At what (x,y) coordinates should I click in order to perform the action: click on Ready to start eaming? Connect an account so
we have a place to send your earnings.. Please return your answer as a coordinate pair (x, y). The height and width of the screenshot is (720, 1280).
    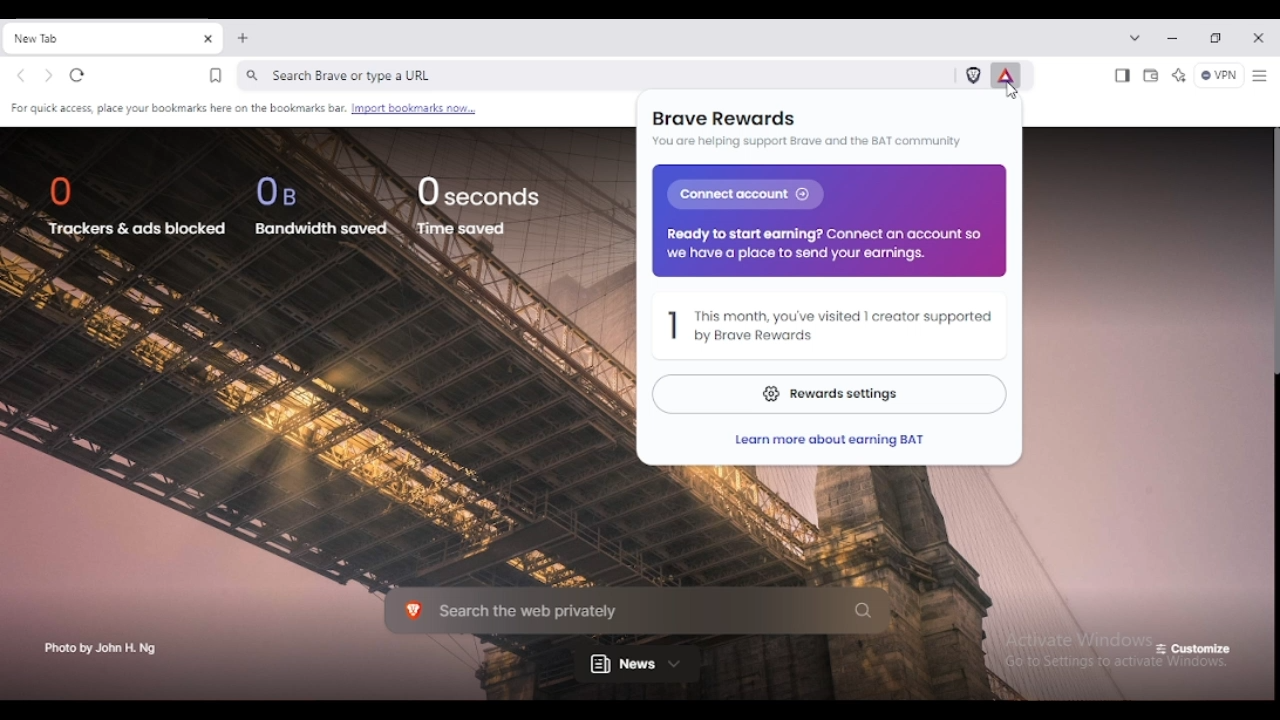
    Looking at the image, I should click on (829, 246).